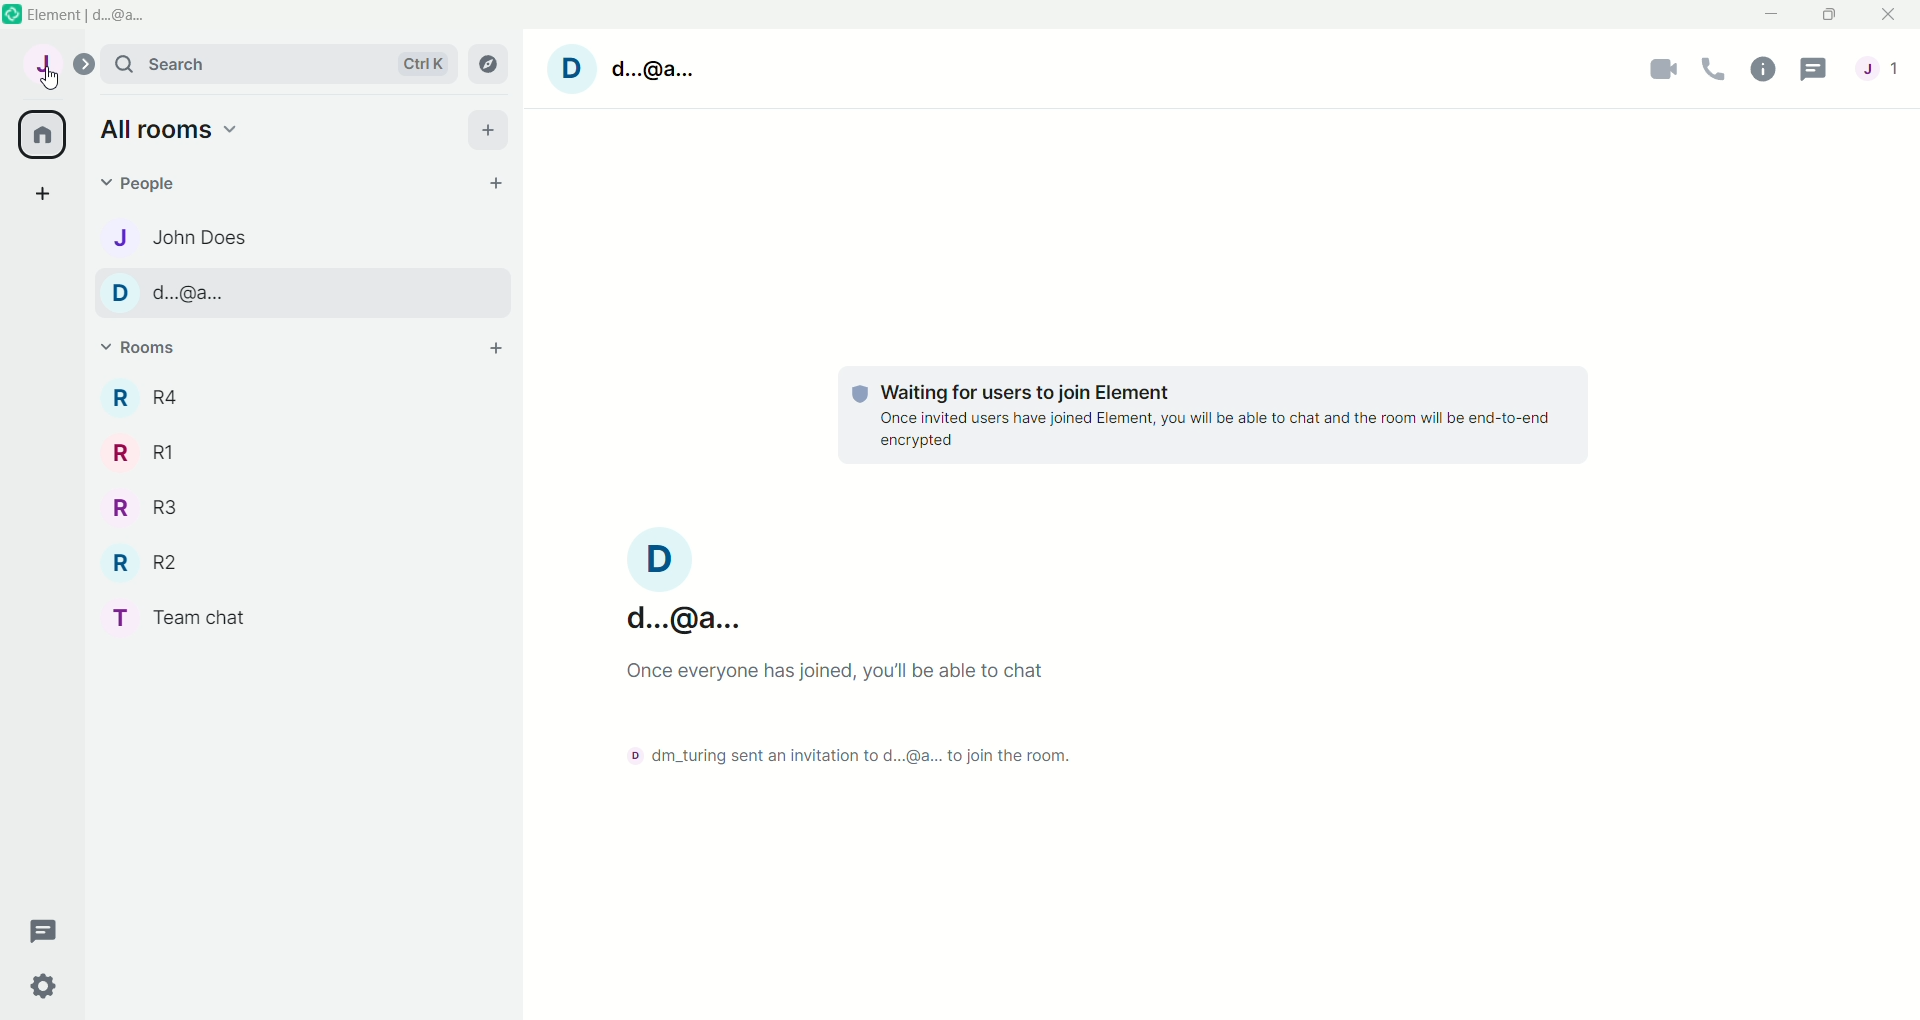 This screenshot has width=1920, height=1020. Describe the element at coordinates (1717, 66) in the screenshot. I see `Voice call` at that location.